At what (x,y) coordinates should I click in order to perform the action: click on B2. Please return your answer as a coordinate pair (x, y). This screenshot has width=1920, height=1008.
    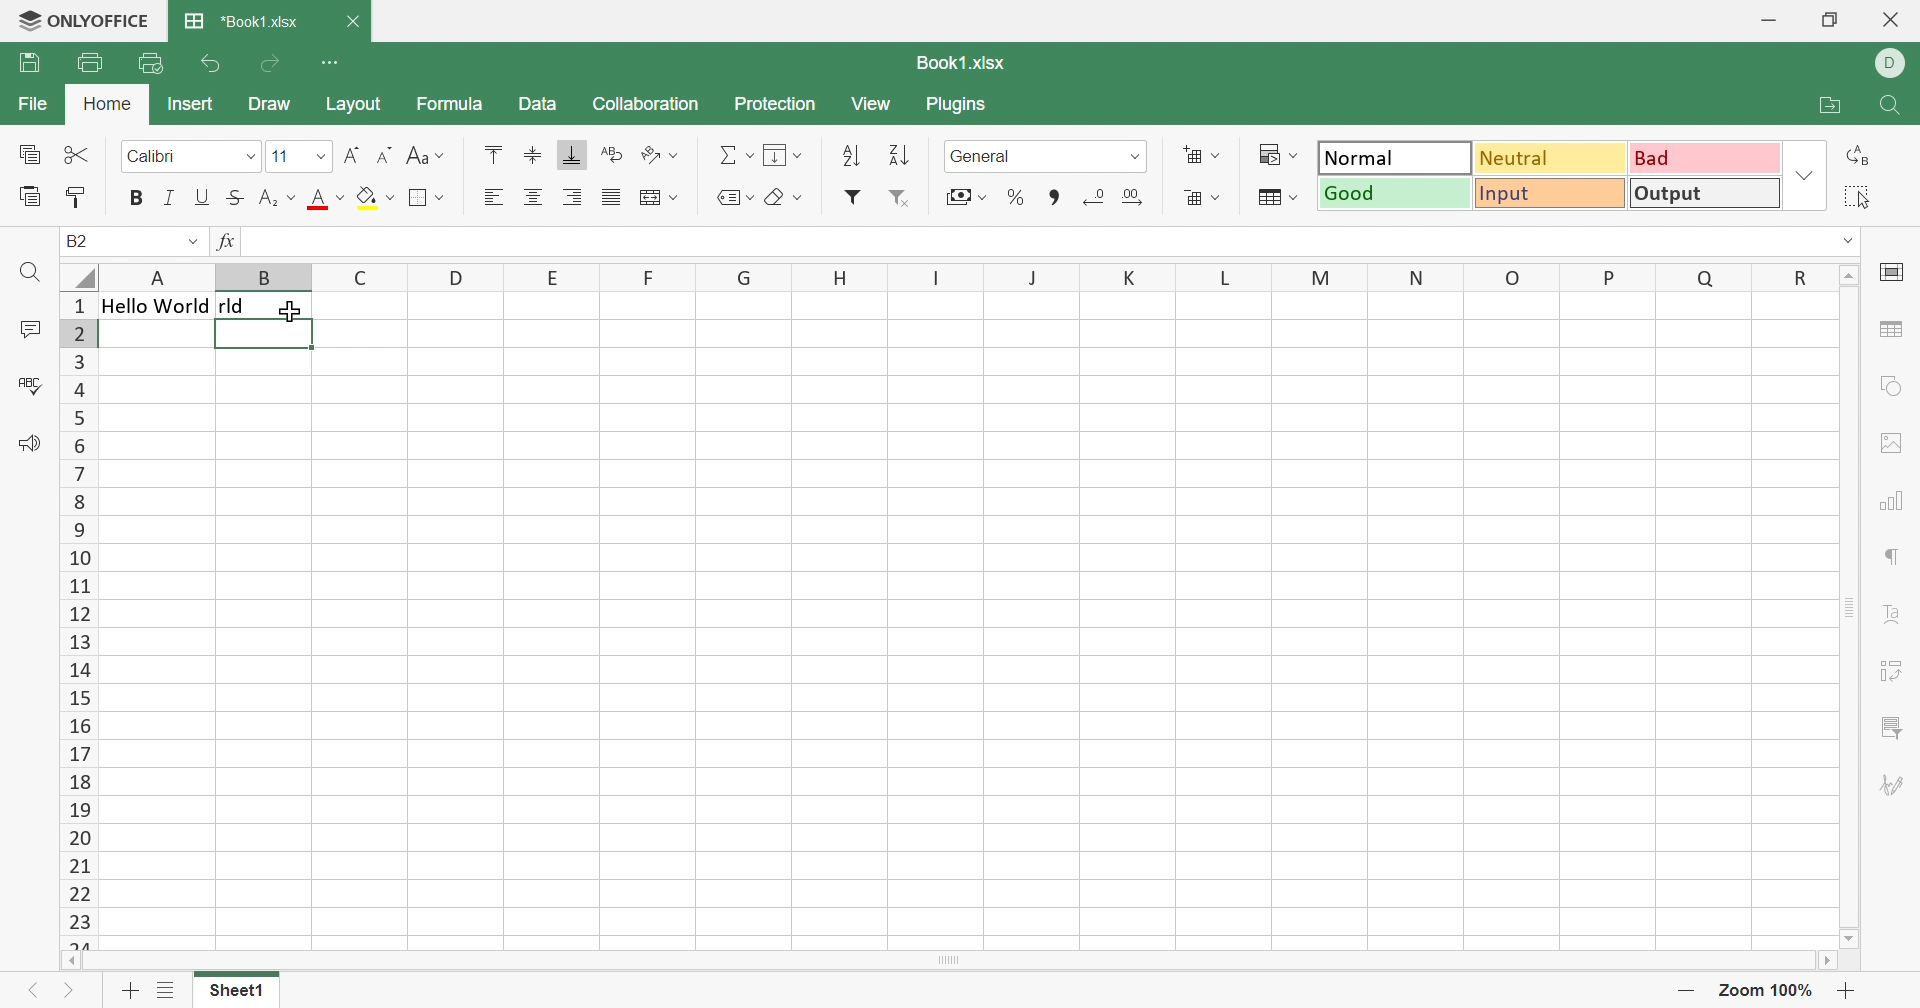
    Looking at the image, I should click on (87, 241).